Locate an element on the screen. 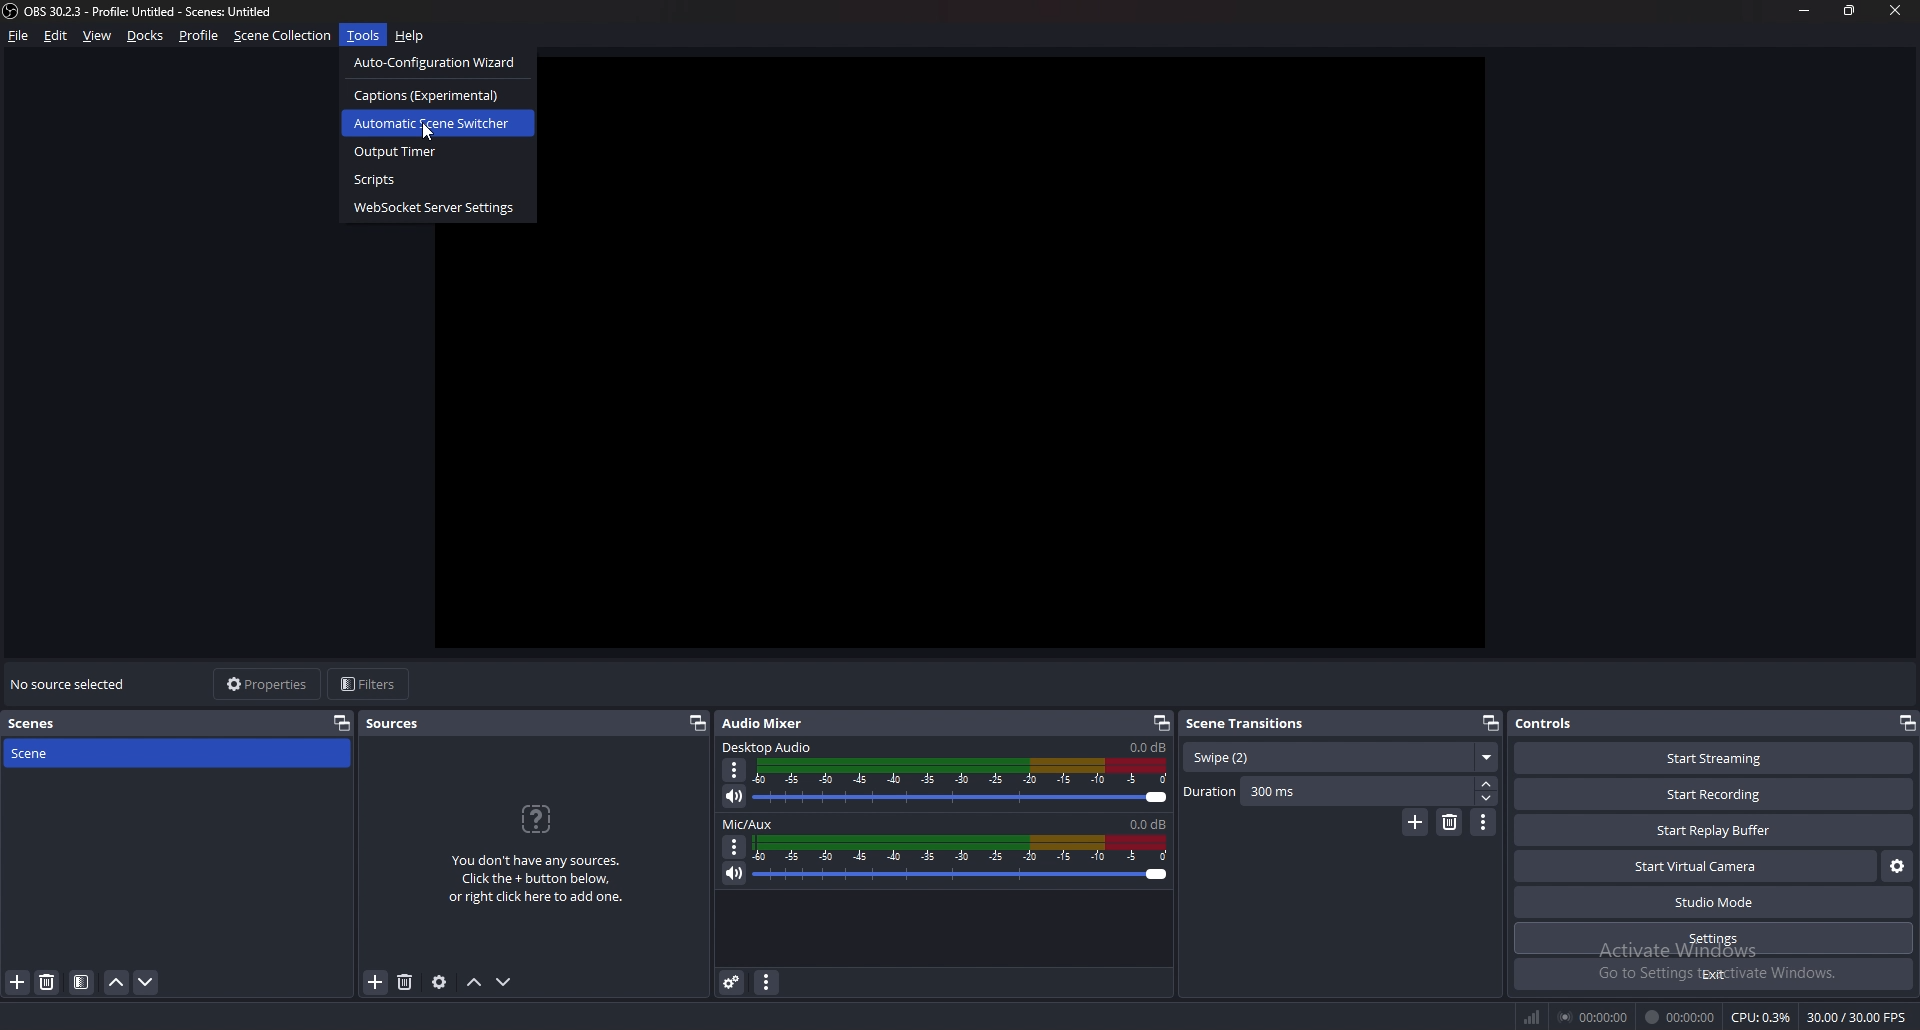  output timer is located at coordinates (436, 153).